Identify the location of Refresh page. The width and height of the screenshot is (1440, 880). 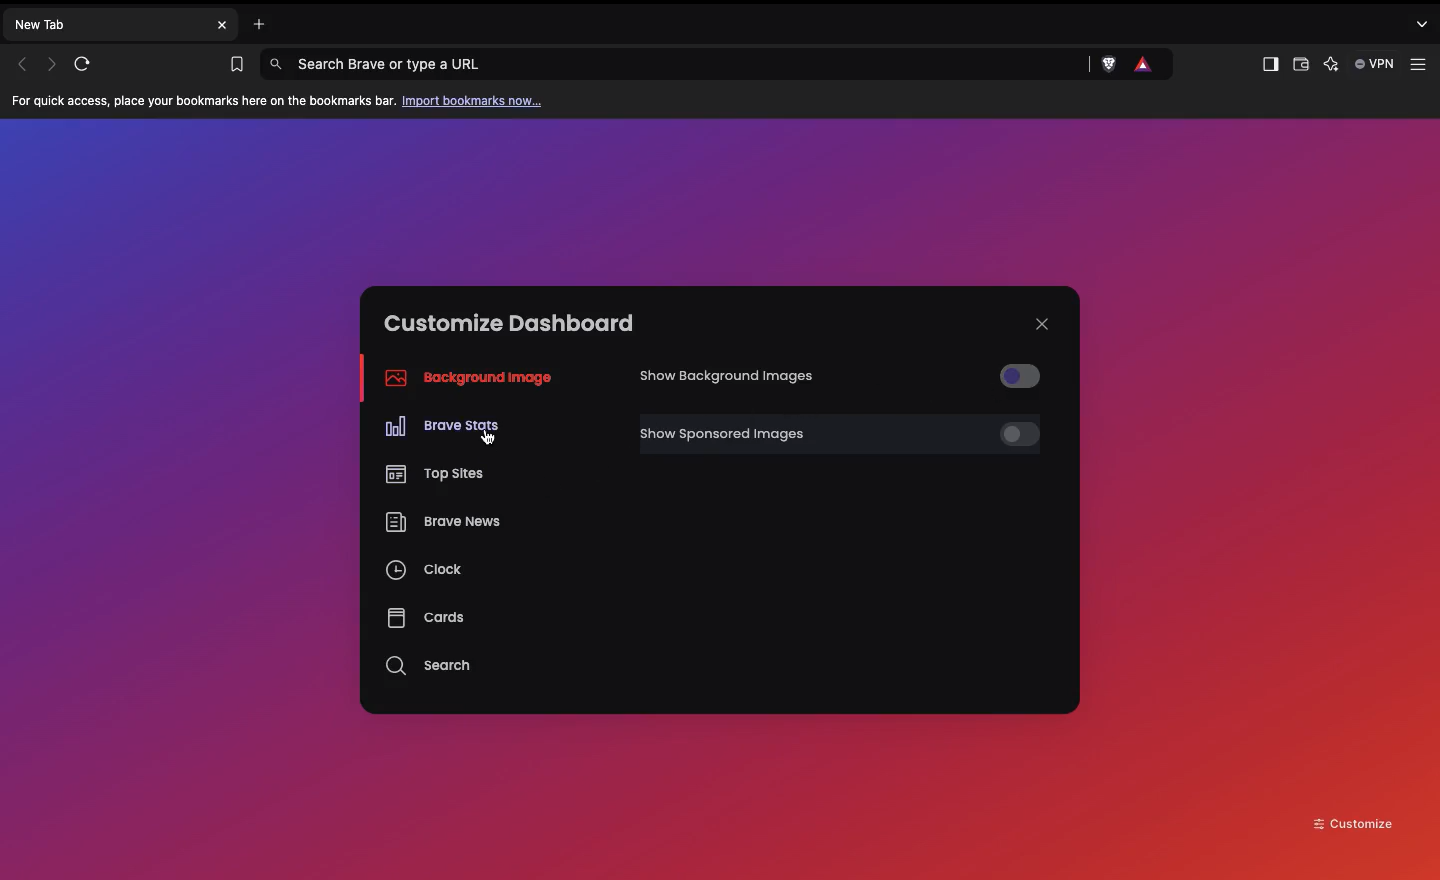
(89, 64).